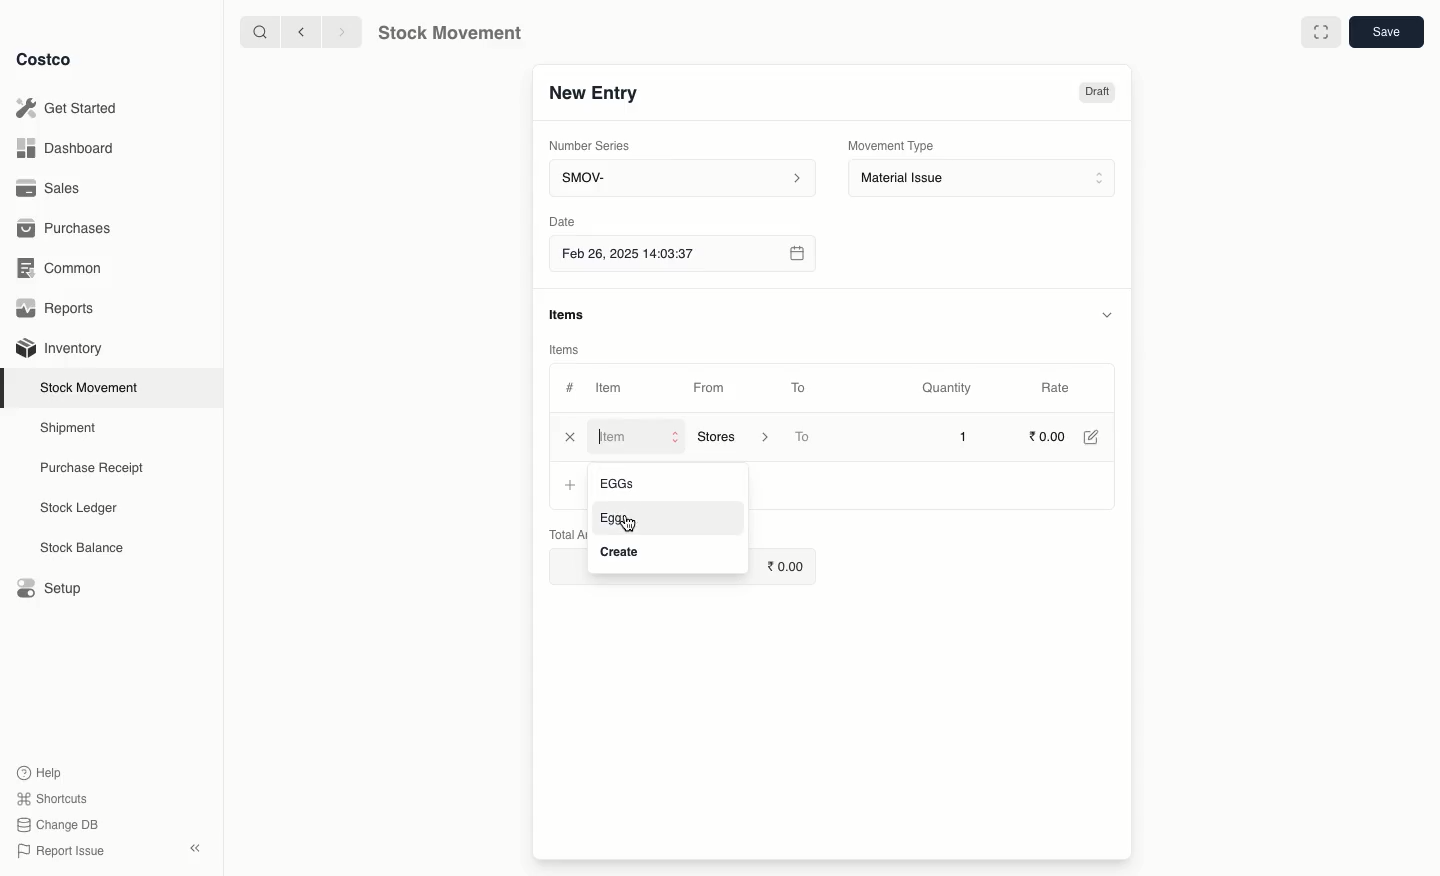 The height and width of the screenshot is (876, 1440). Describe the element at coordinates (194, 847) in the screenshot. I see `collapse` at that location.